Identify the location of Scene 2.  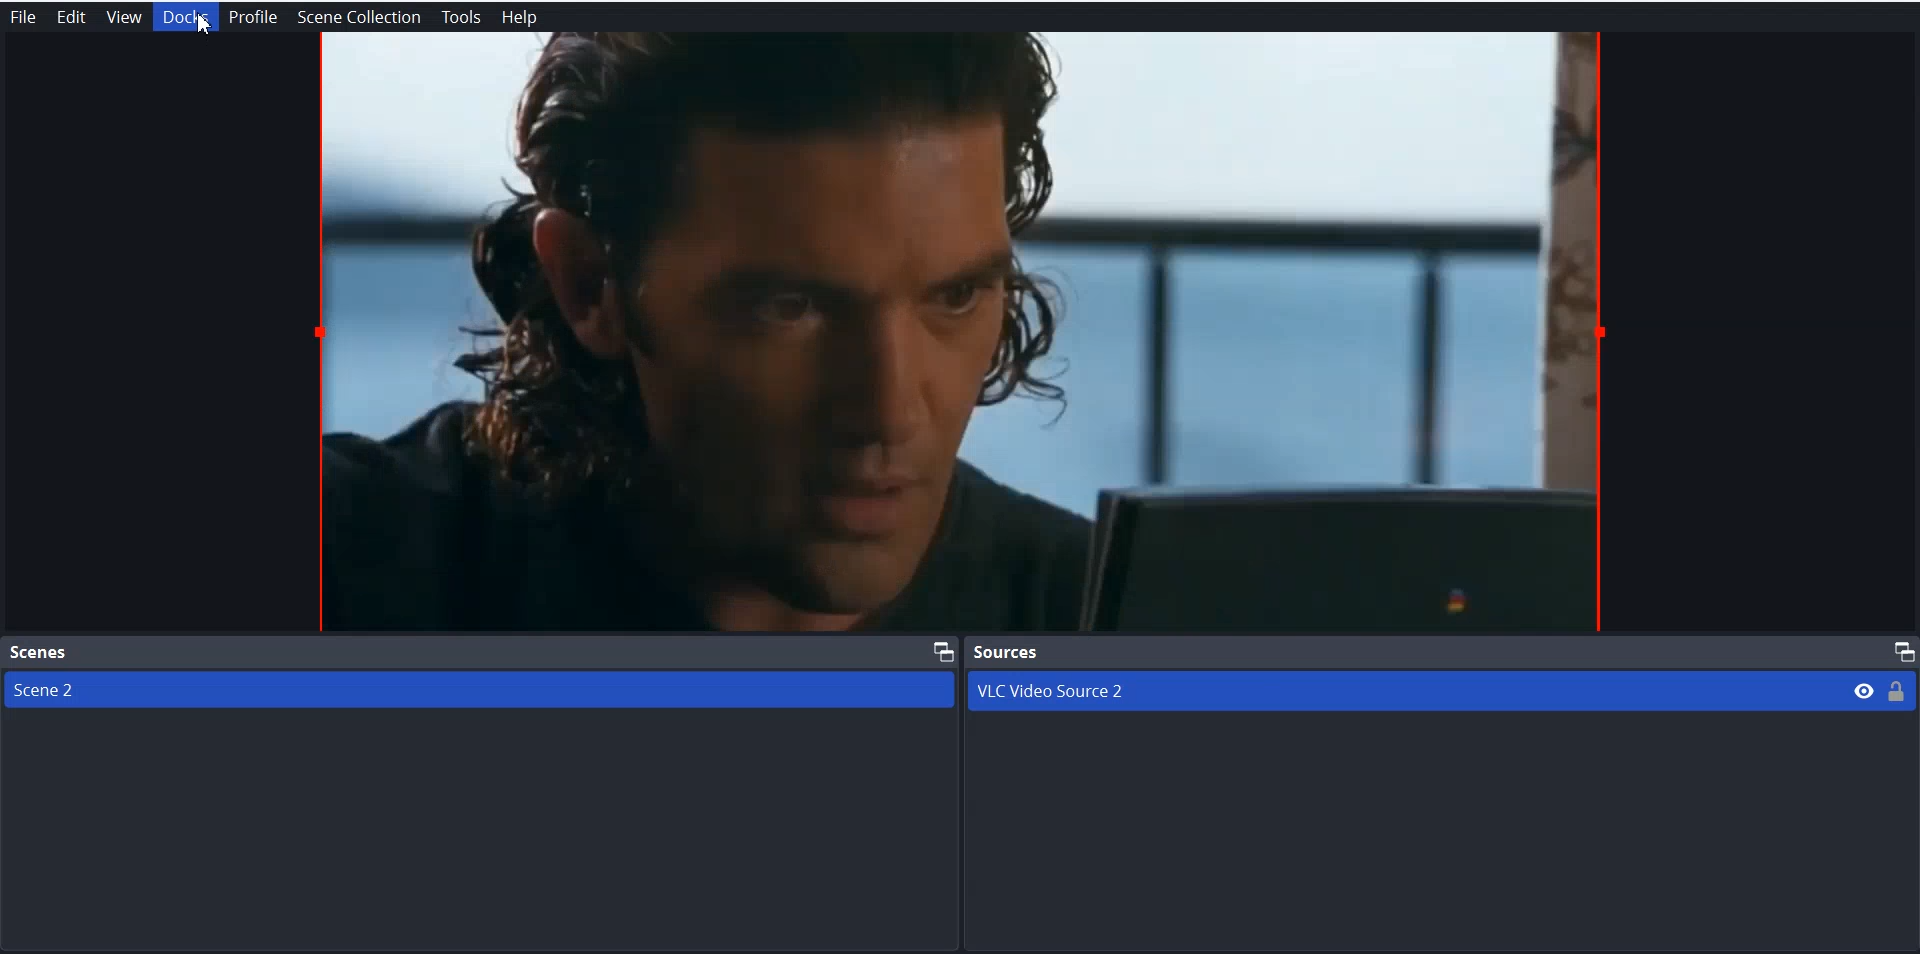
(480, 690).